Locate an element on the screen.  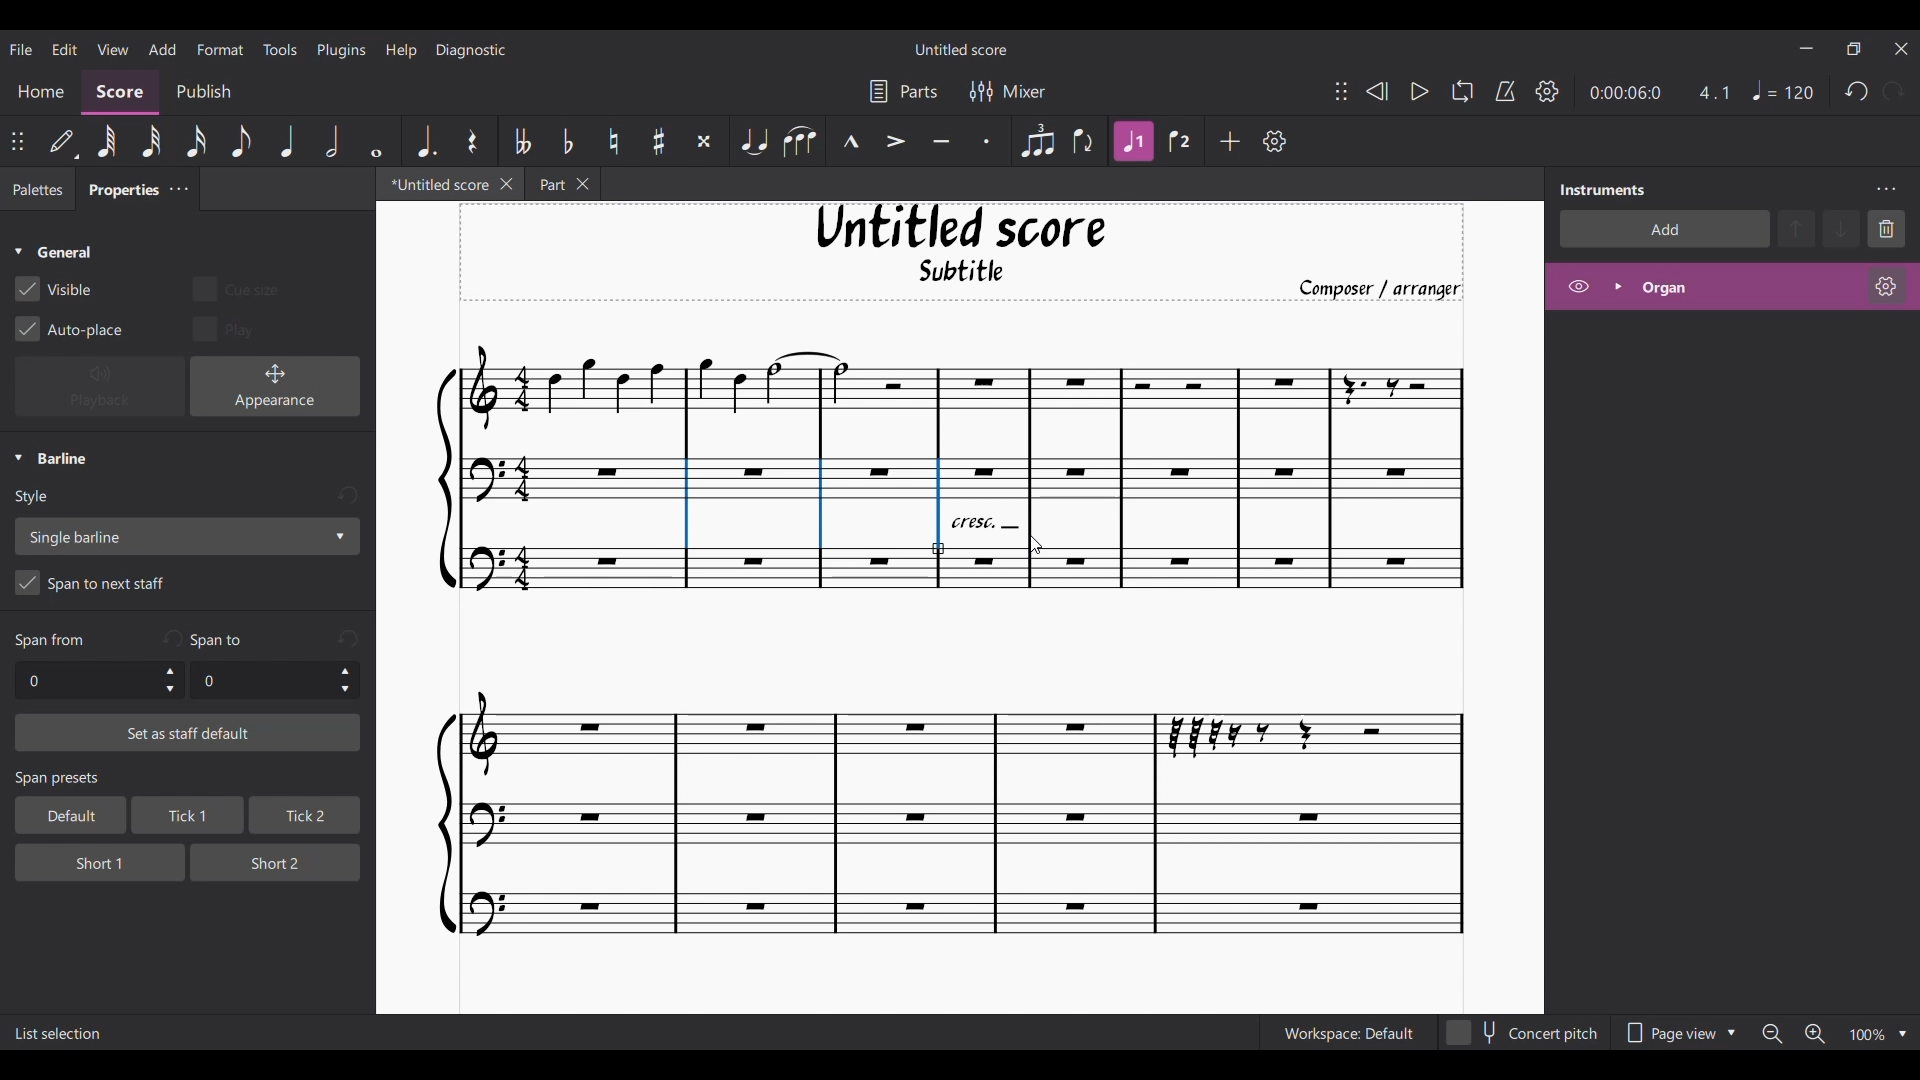
Close interface is located at coordinates (1902, 49).